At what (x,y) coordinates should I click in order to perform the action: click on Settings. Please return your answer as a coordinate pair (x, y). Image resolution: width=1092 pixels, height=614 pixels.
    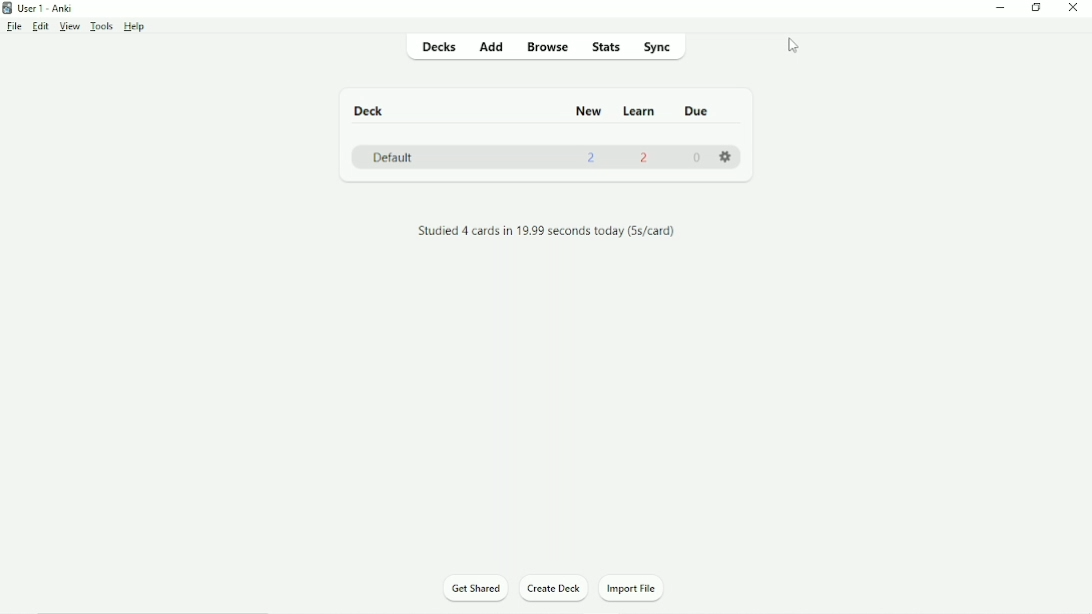
    Looking at the image, I should click on (726, 156).